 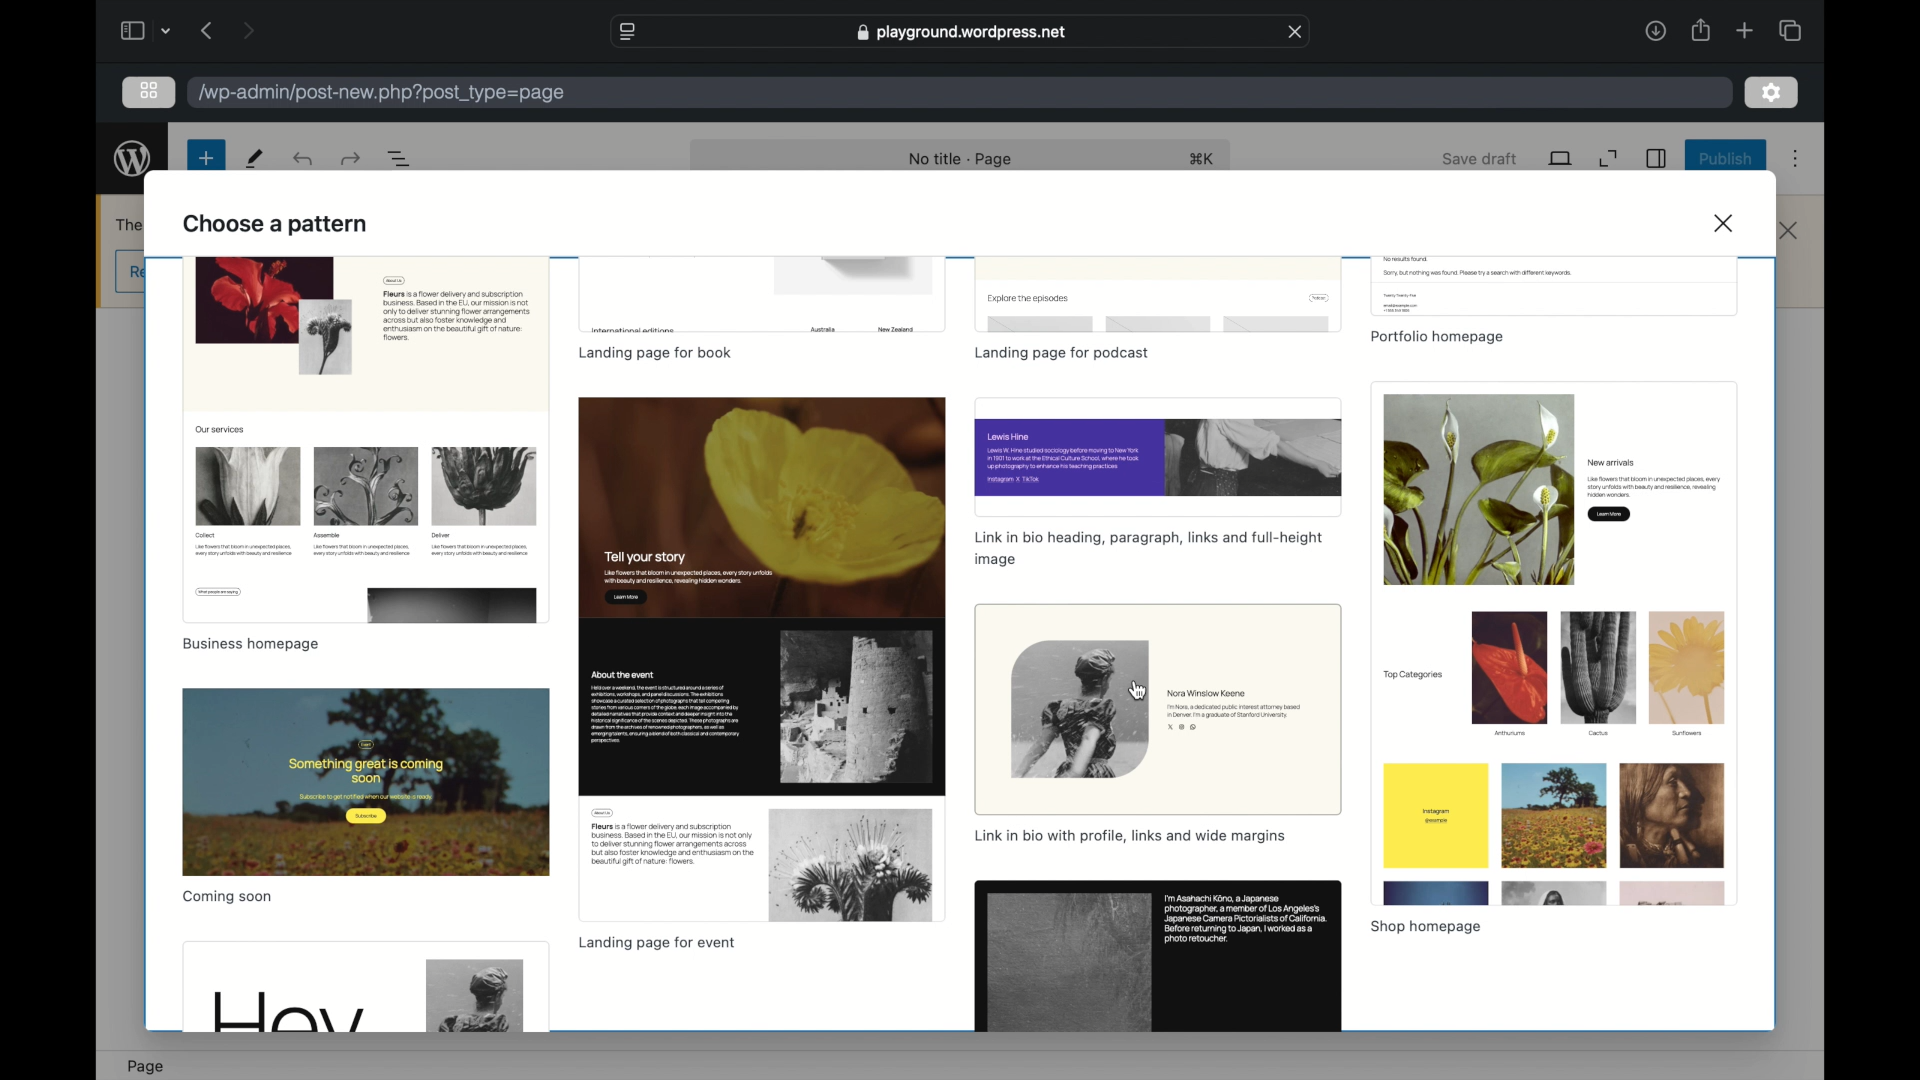 What do you see at coordinates (1790, 30) in the screenshot?
I see `show tab overview` at bounding box center [1790, 30].